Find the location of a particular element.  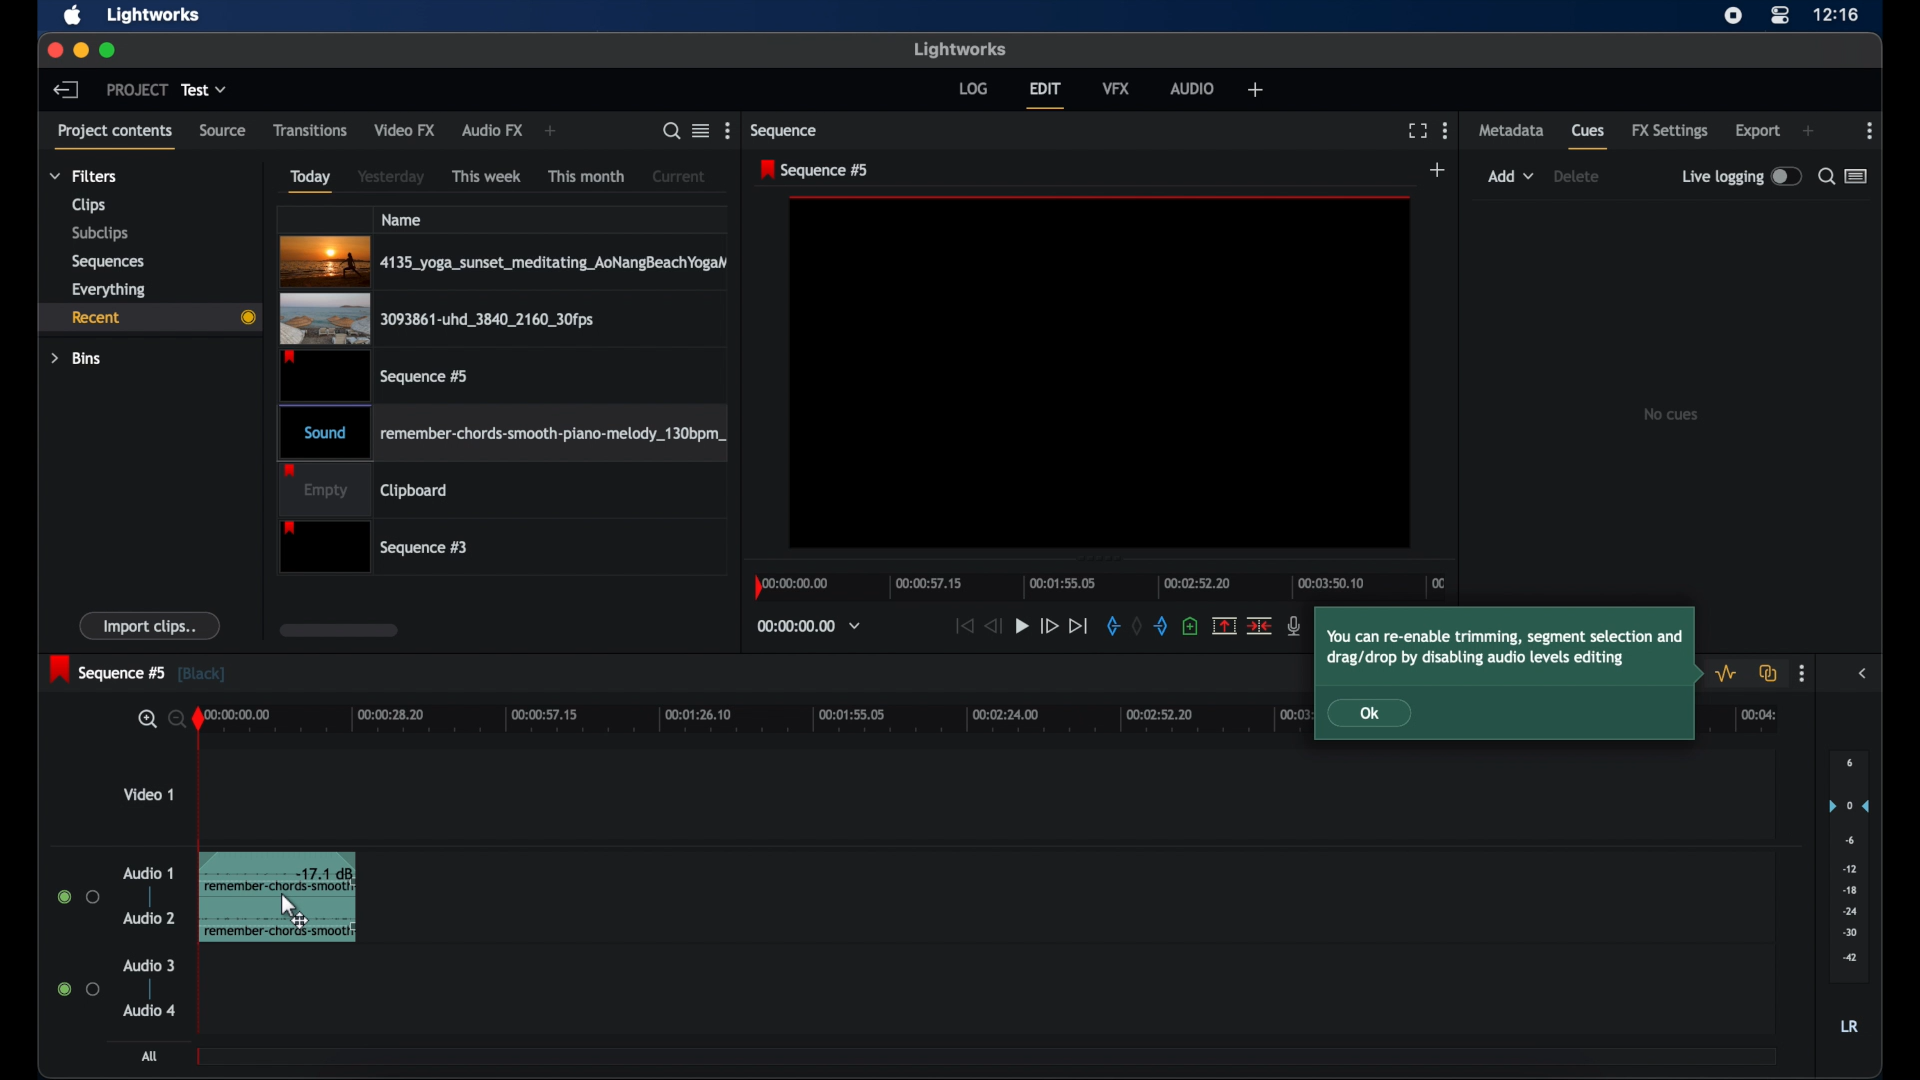

audio clip is located at coordinates (226, 900).